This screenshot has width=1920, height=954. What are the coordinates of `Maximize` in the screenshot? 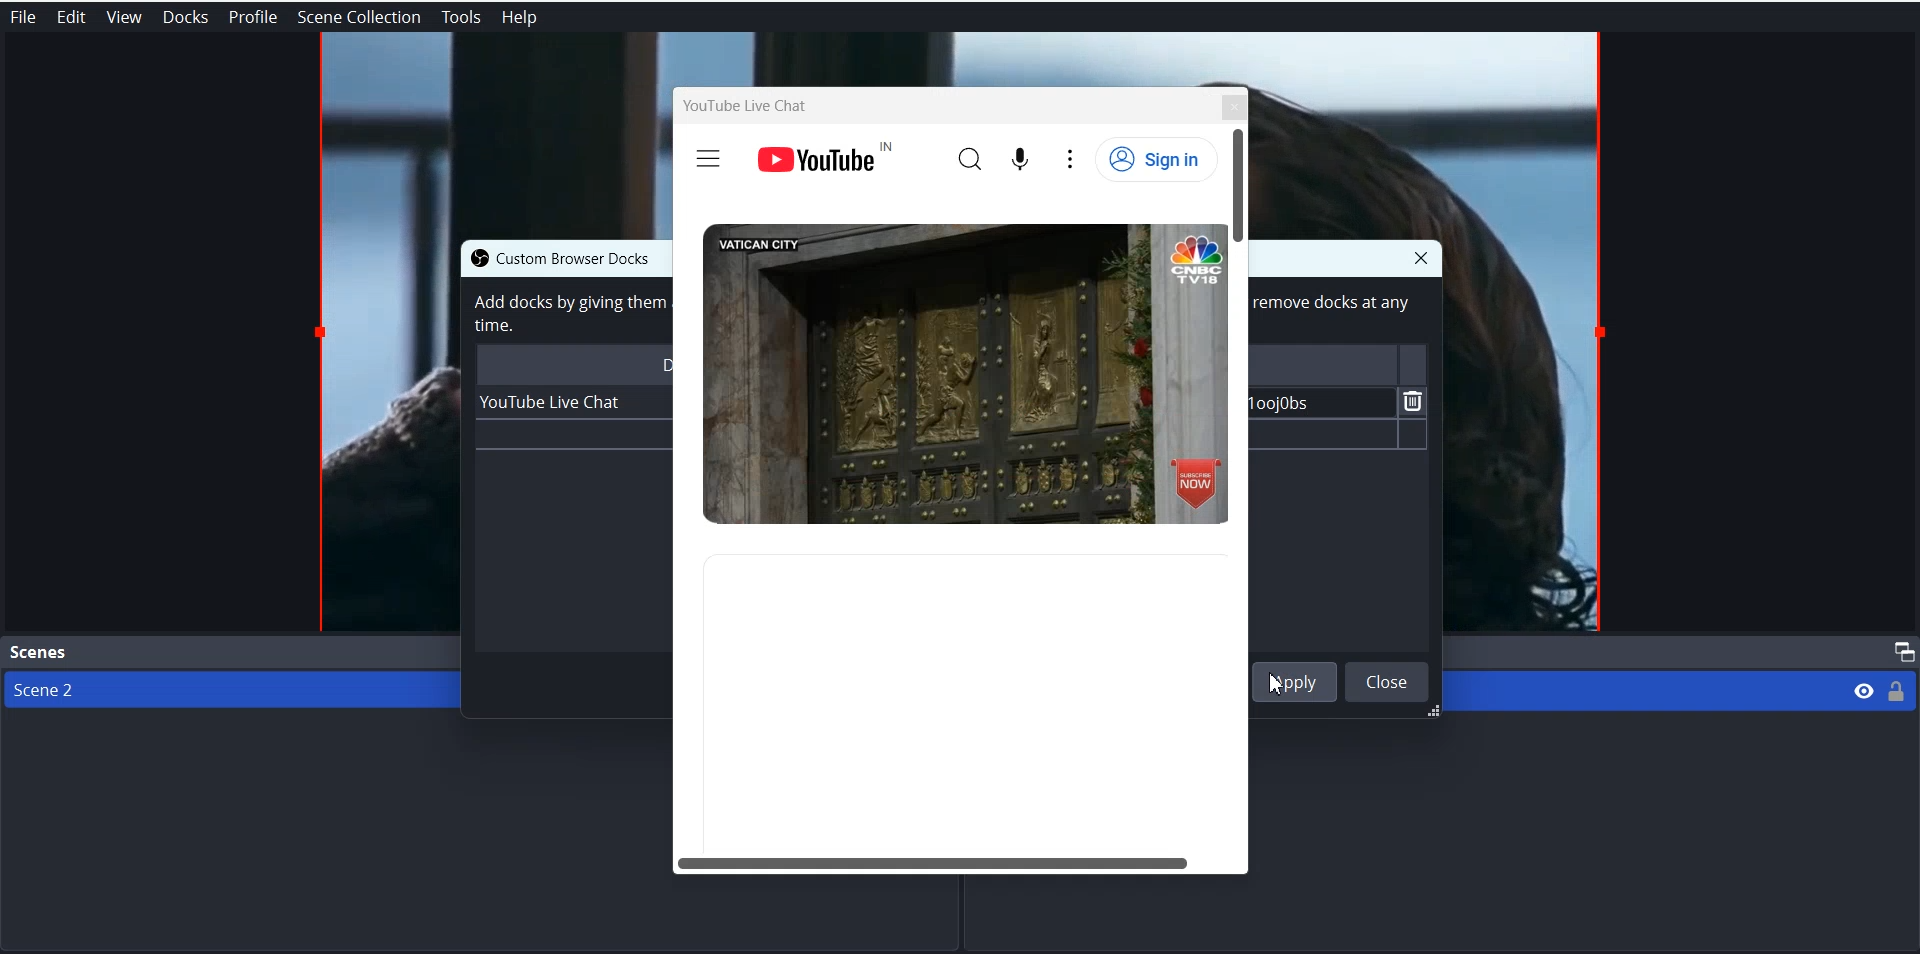 It's located at (1900, 651).